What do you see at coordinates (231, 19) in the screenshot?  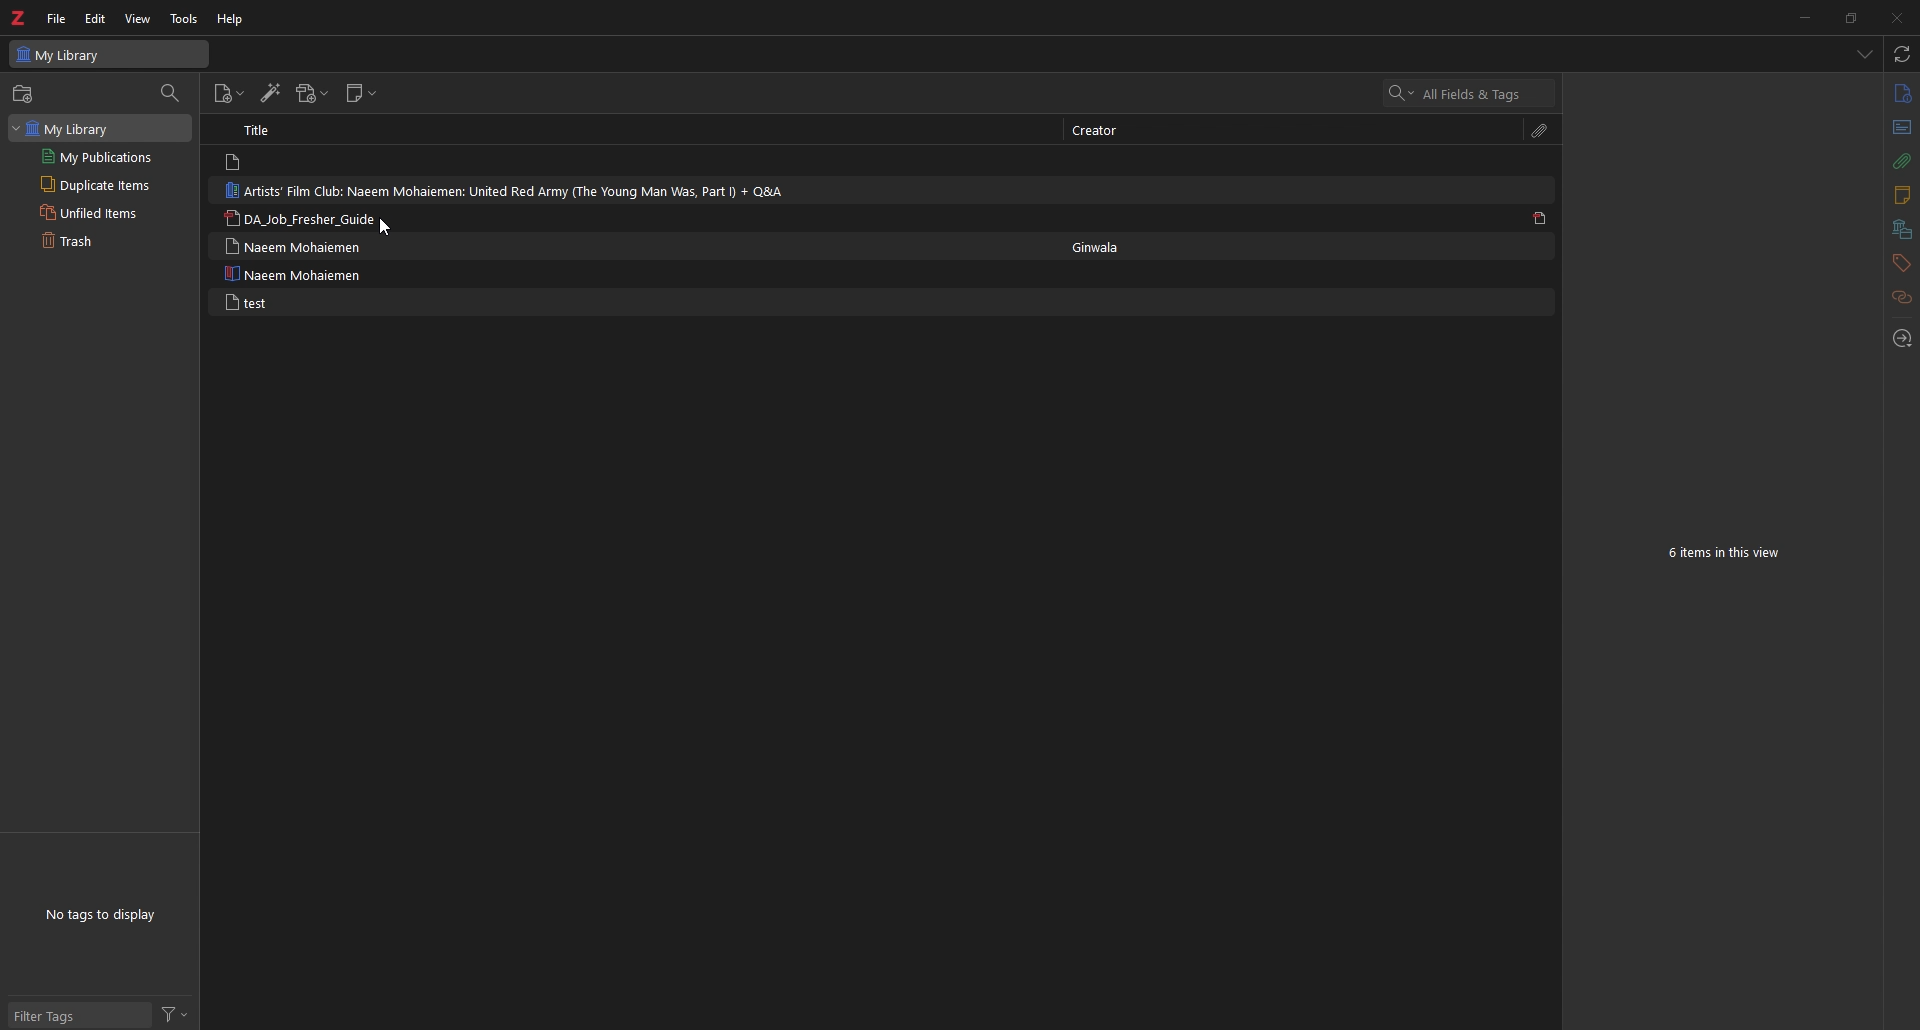 I see `help` at bounding box center [231, 19].